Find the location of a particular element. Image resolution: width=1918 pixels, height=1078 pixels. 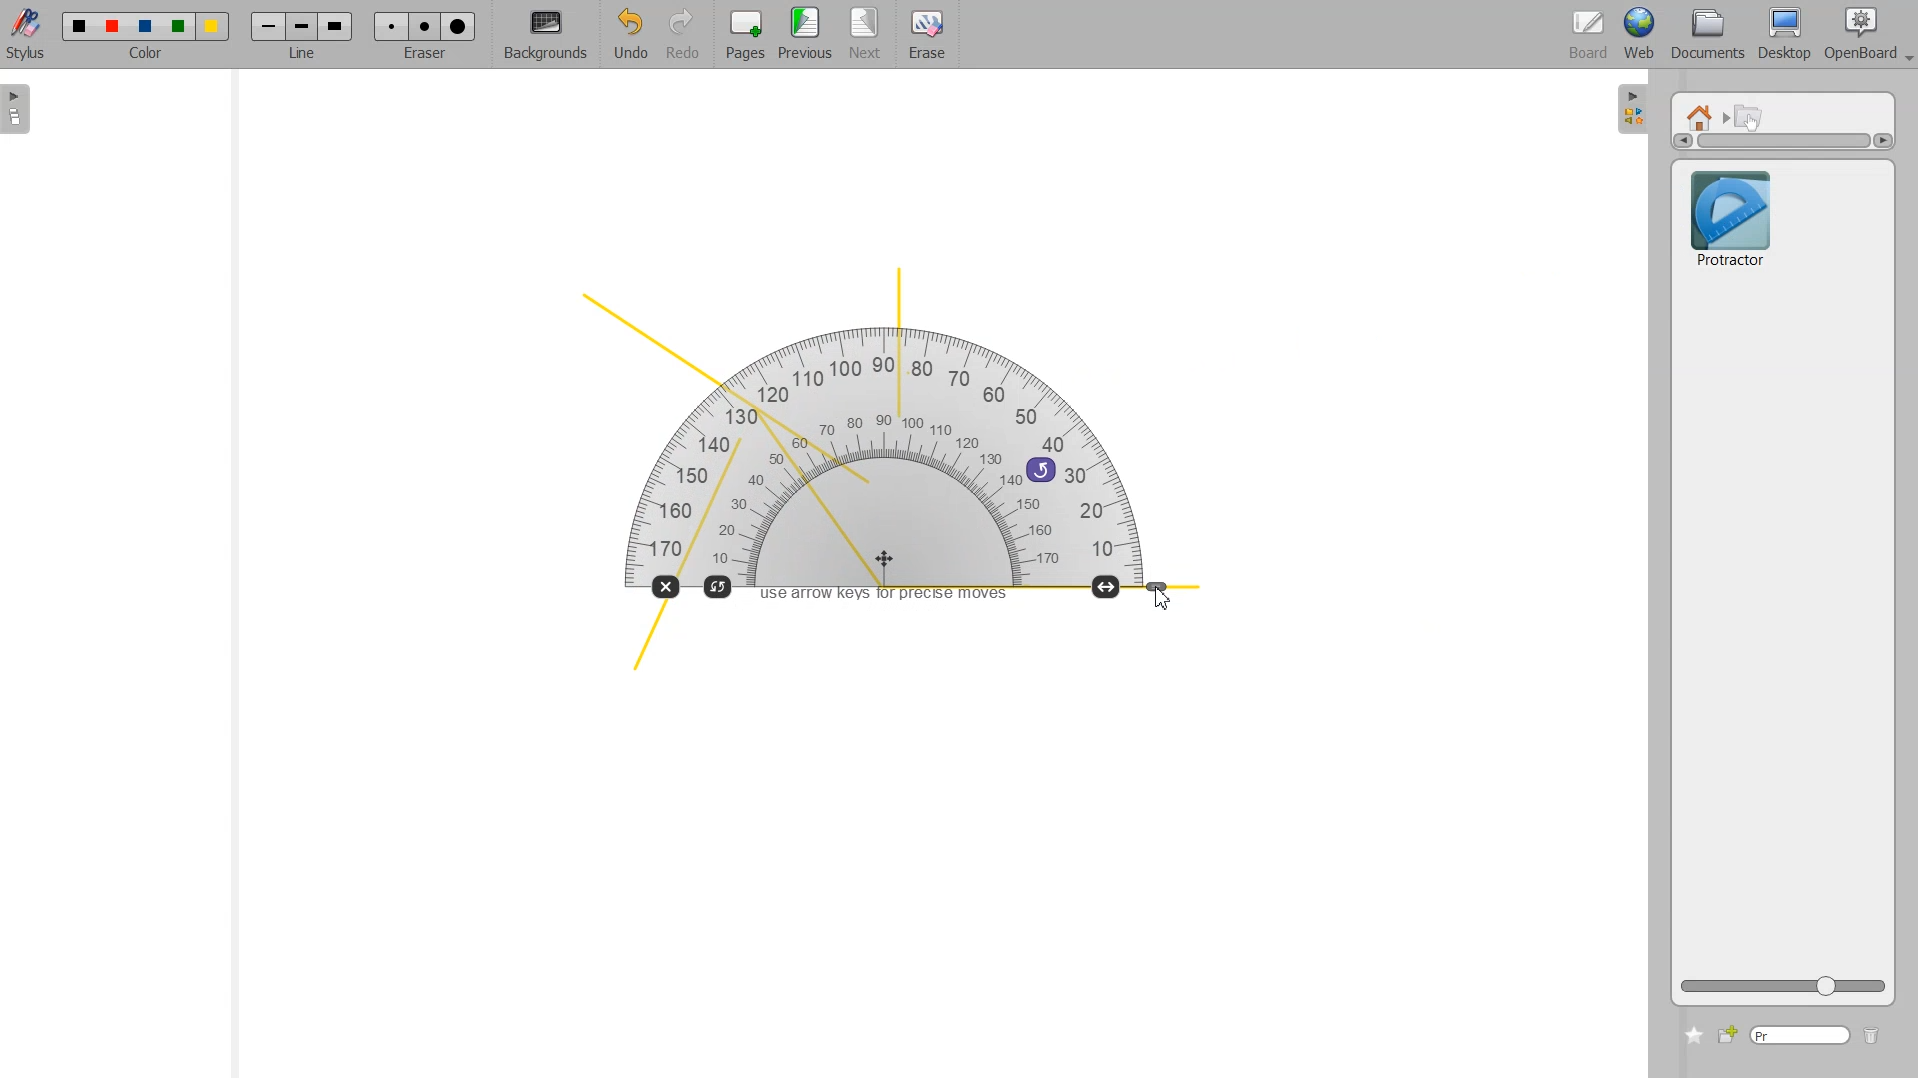

Documents is located at coordinates (1705, 36).